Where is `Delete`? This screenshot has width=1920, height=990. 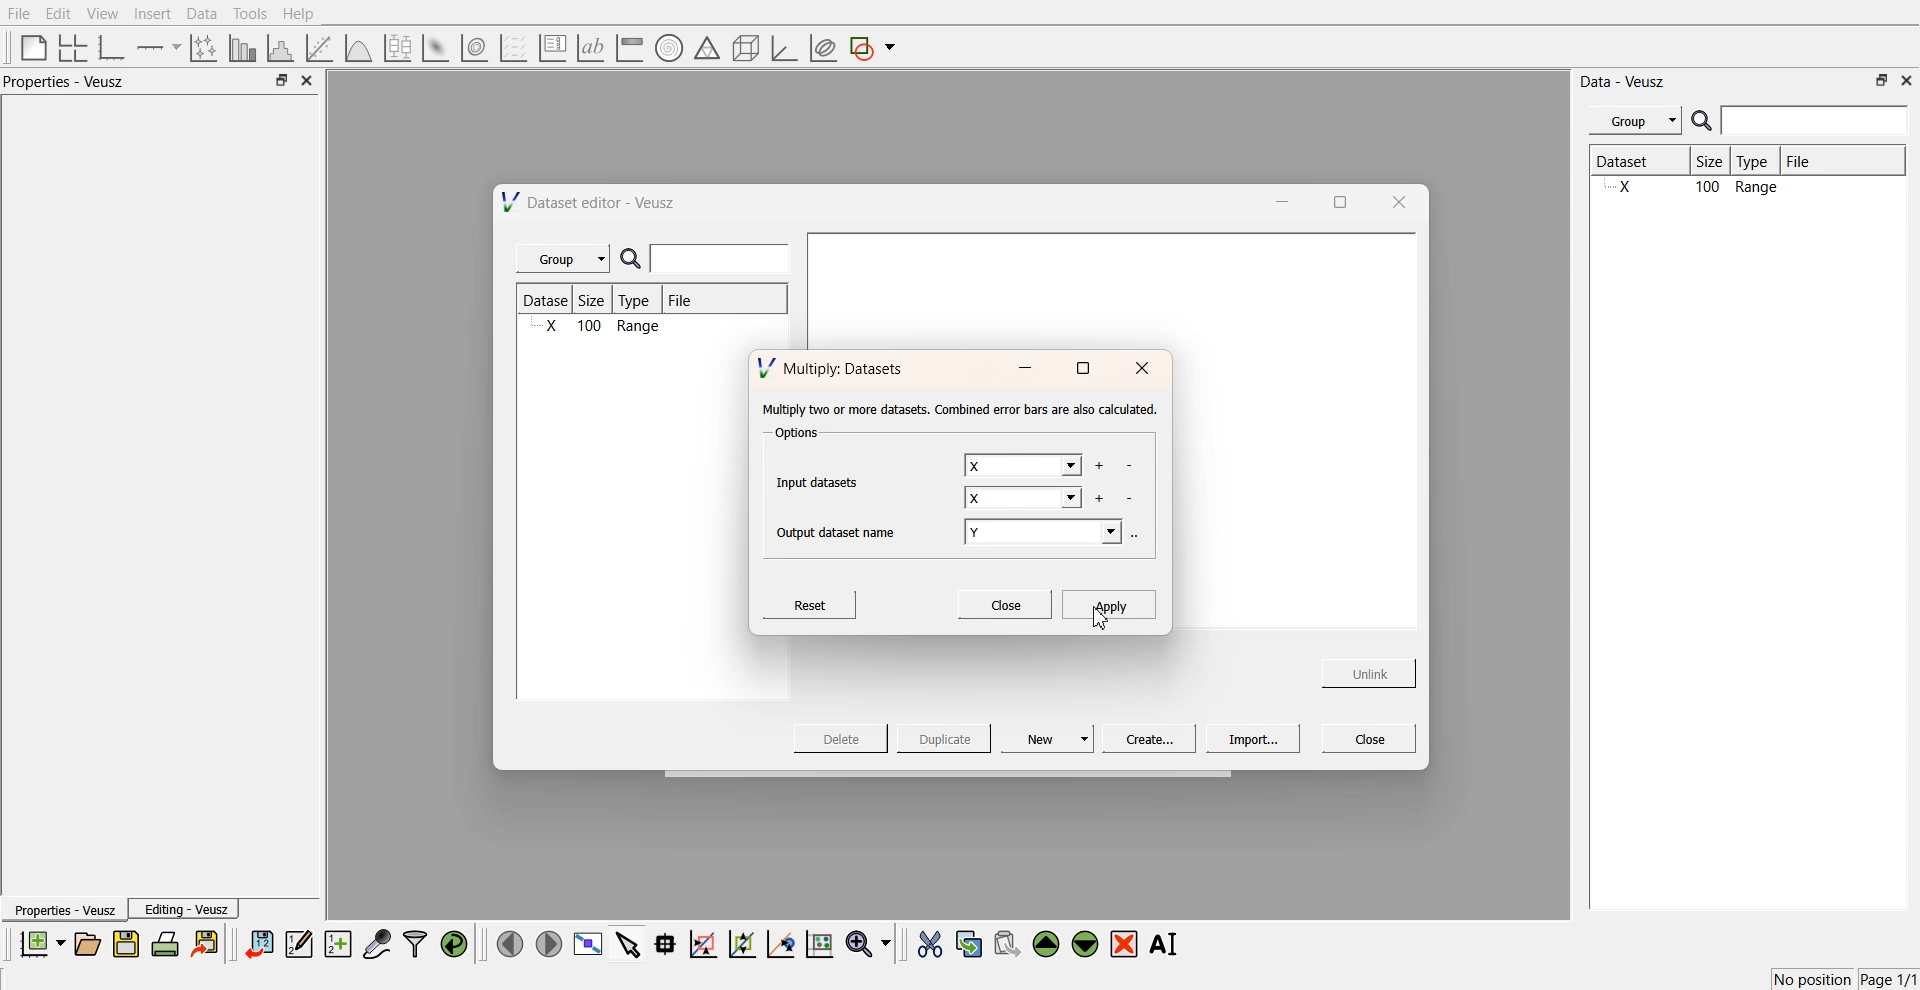
Delete is located at coordinates (843, 737).